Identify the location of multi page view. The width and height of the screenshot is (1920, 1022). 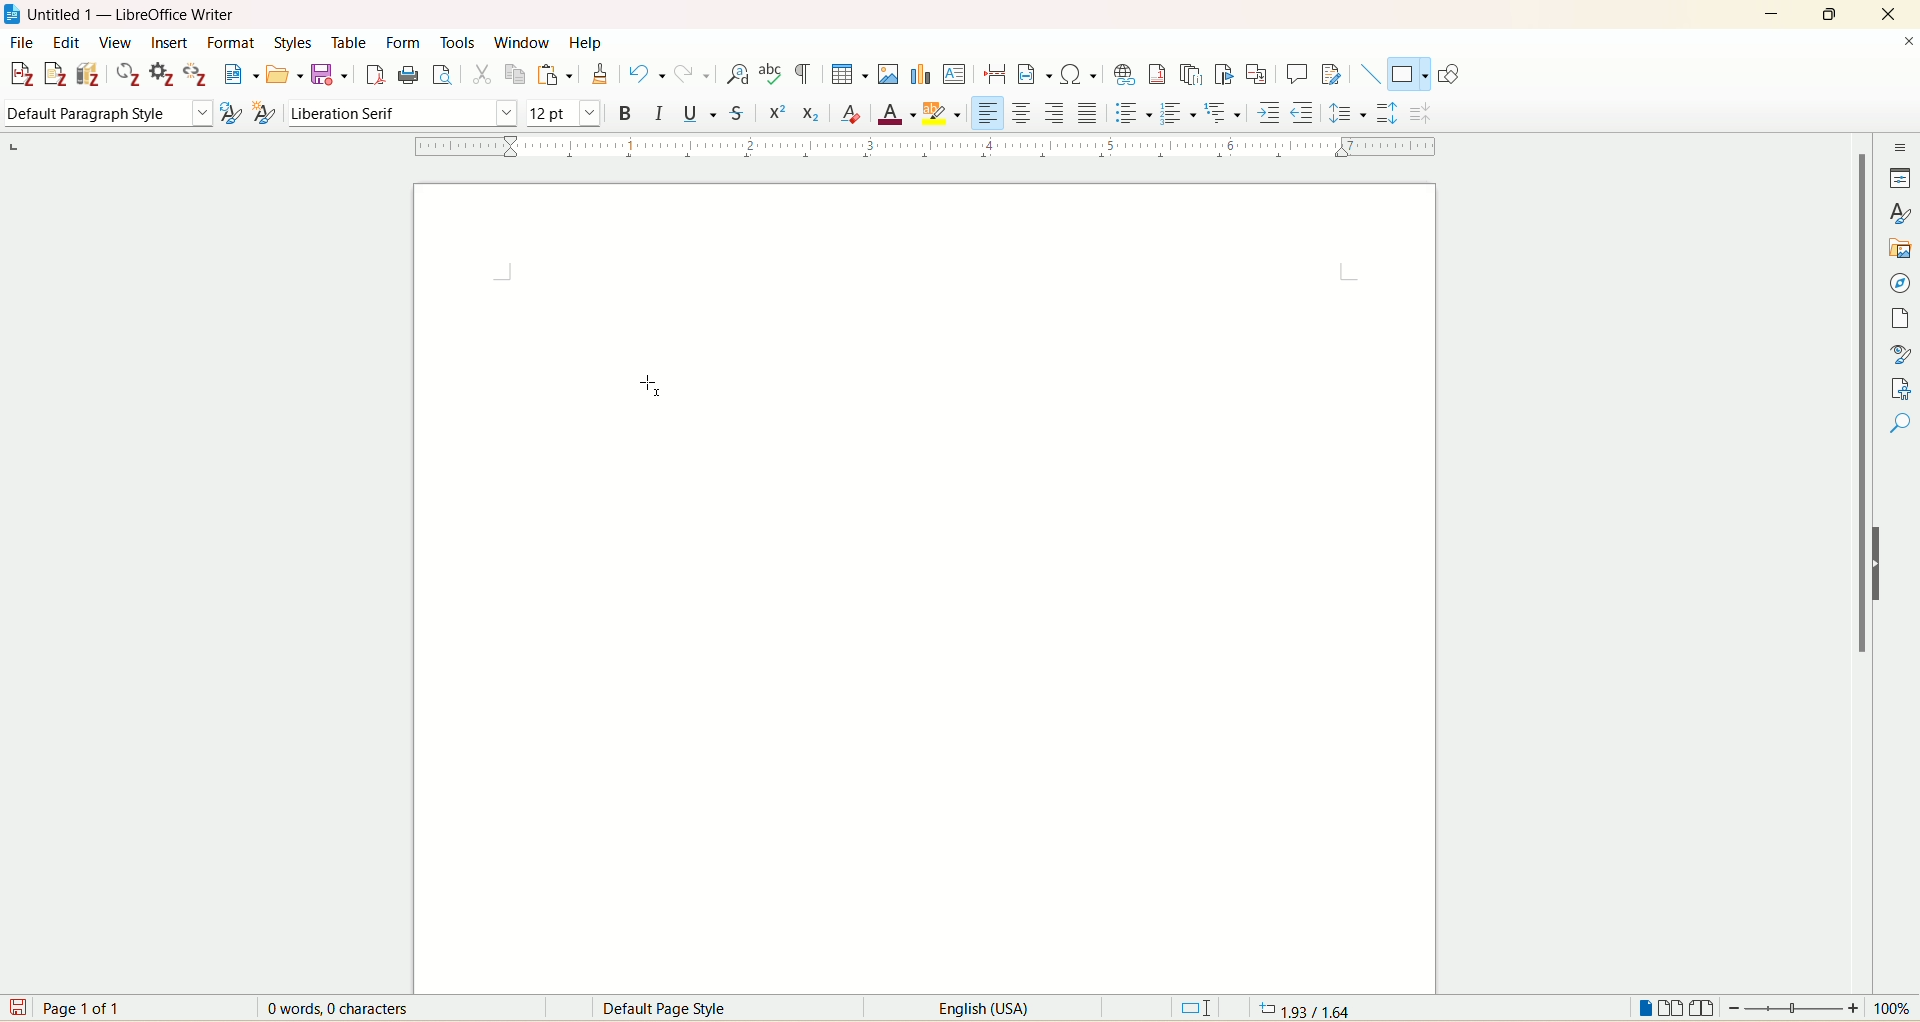
(1672, 1007).